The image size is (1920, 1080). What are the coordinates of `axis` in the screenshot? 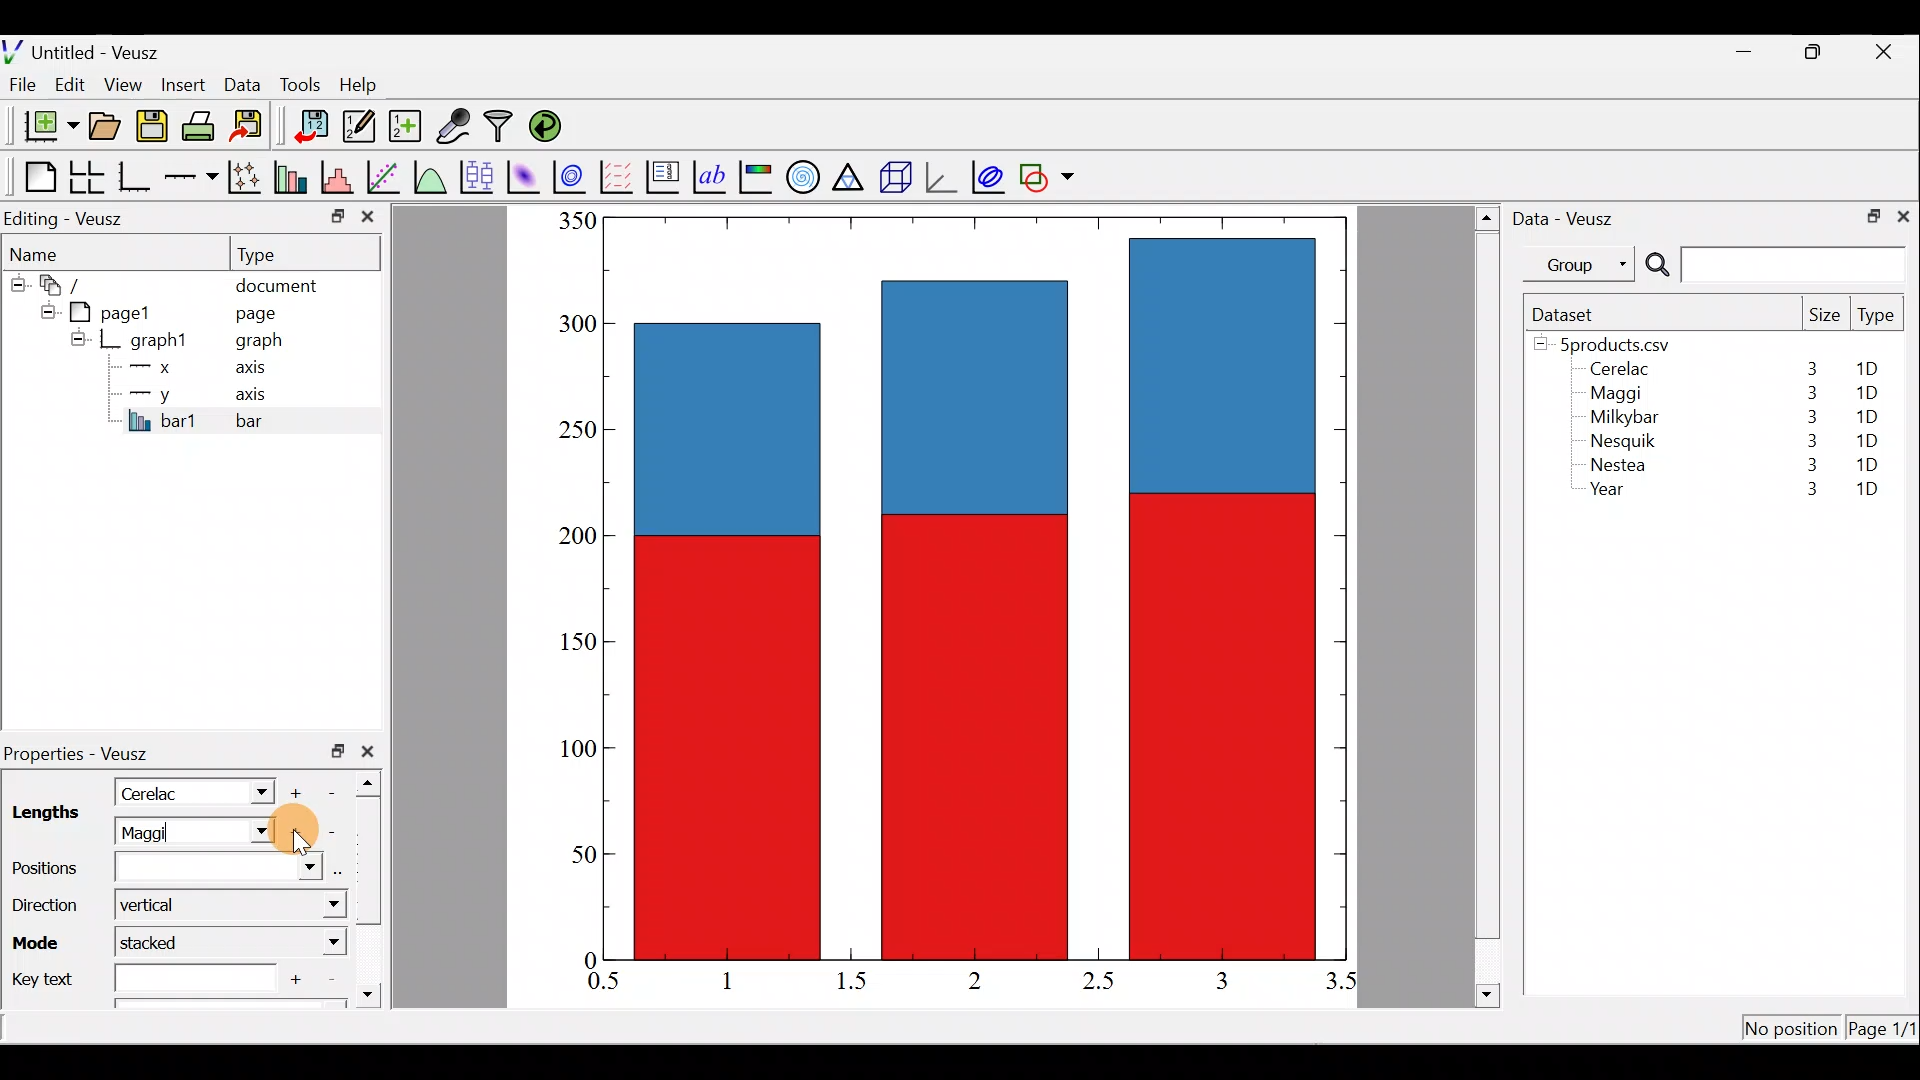 It's located at (260, 396).